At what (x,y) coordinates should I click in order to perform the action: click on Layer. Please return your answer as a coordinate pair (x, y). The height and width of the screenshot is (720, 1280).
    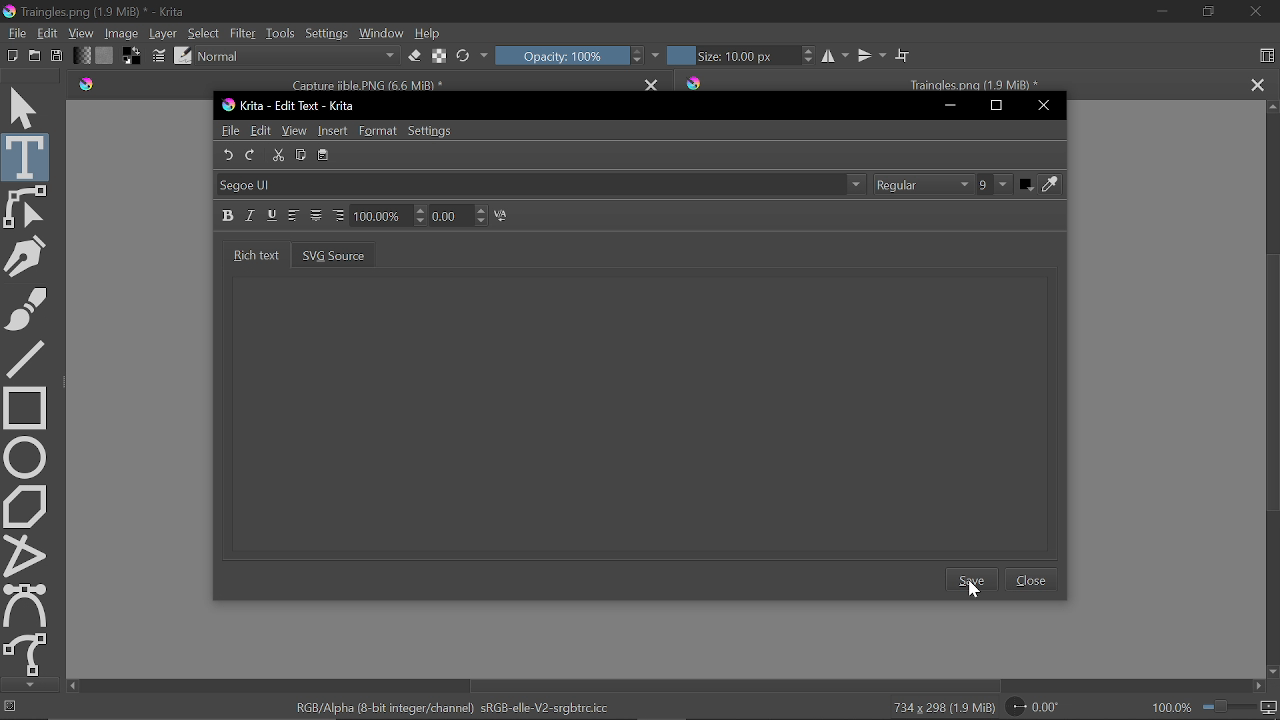
    Looking at the image, I should click on (164, 33).